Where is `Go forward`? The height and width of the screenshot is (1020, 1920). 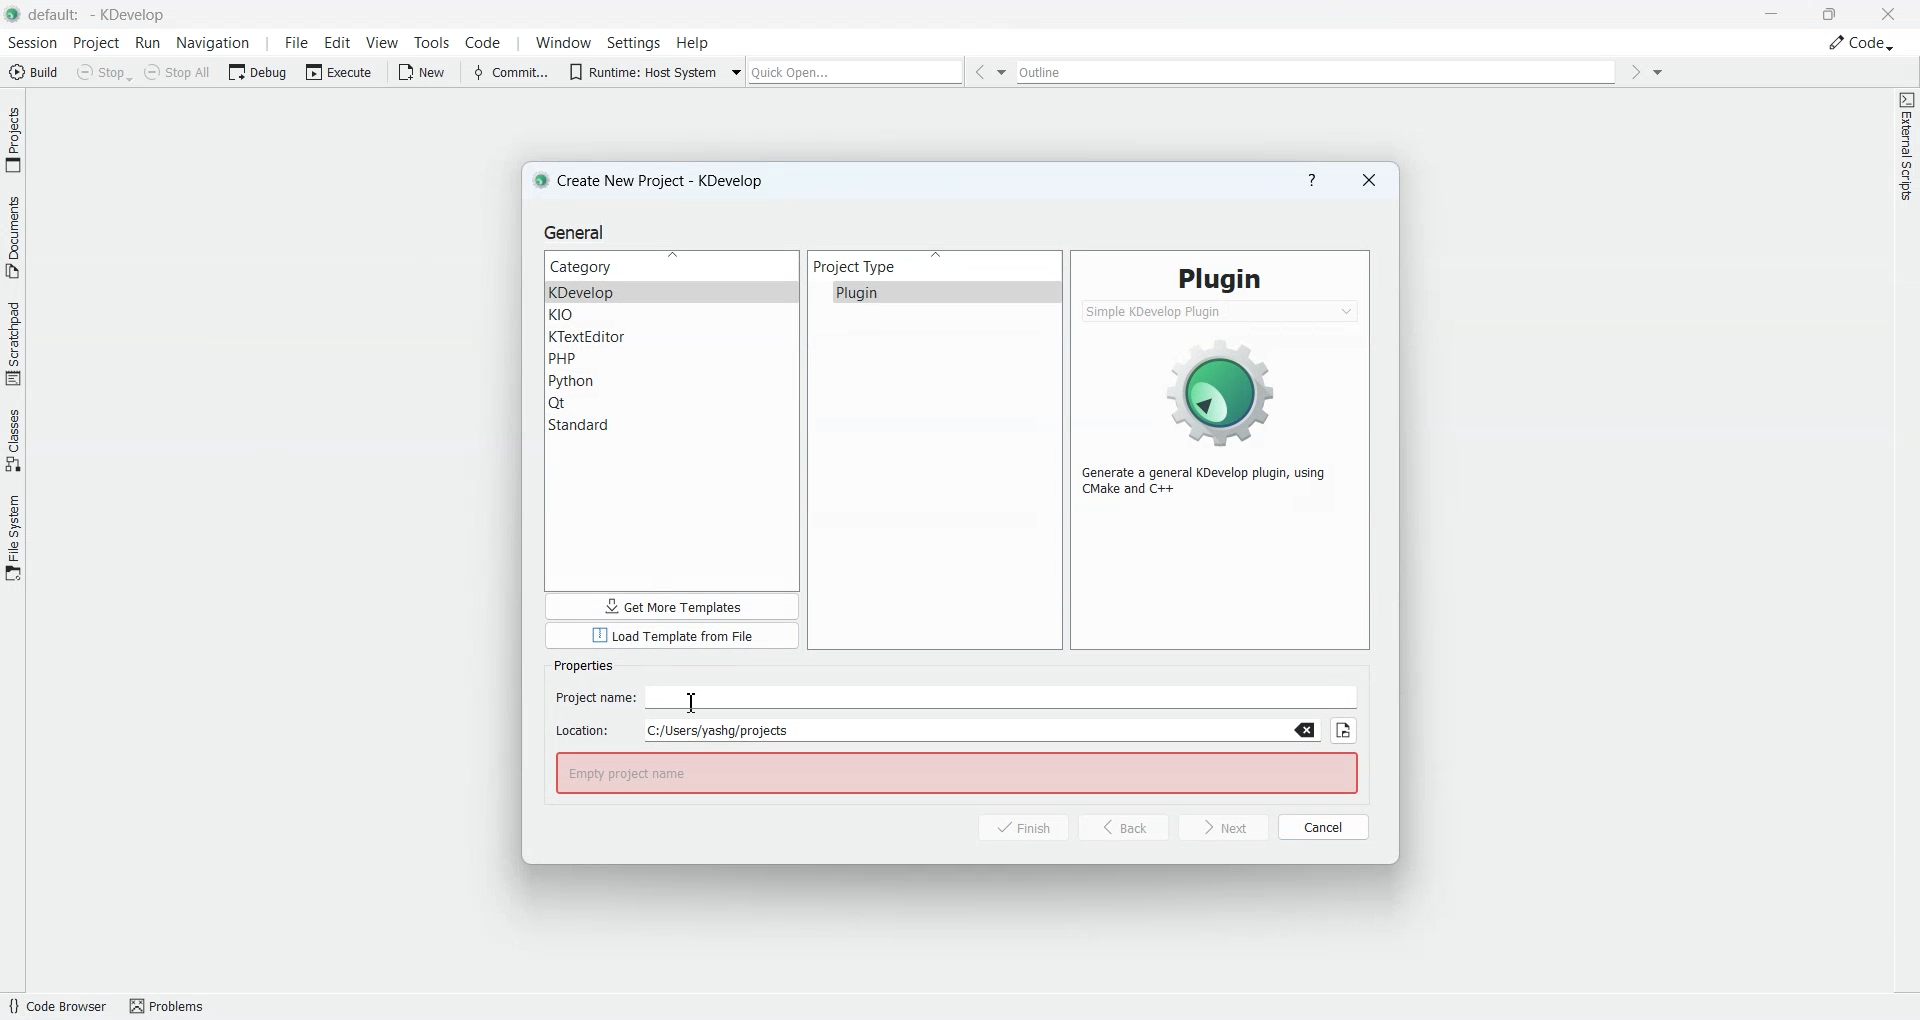 Go forward is located at coordinates (1635, 72).